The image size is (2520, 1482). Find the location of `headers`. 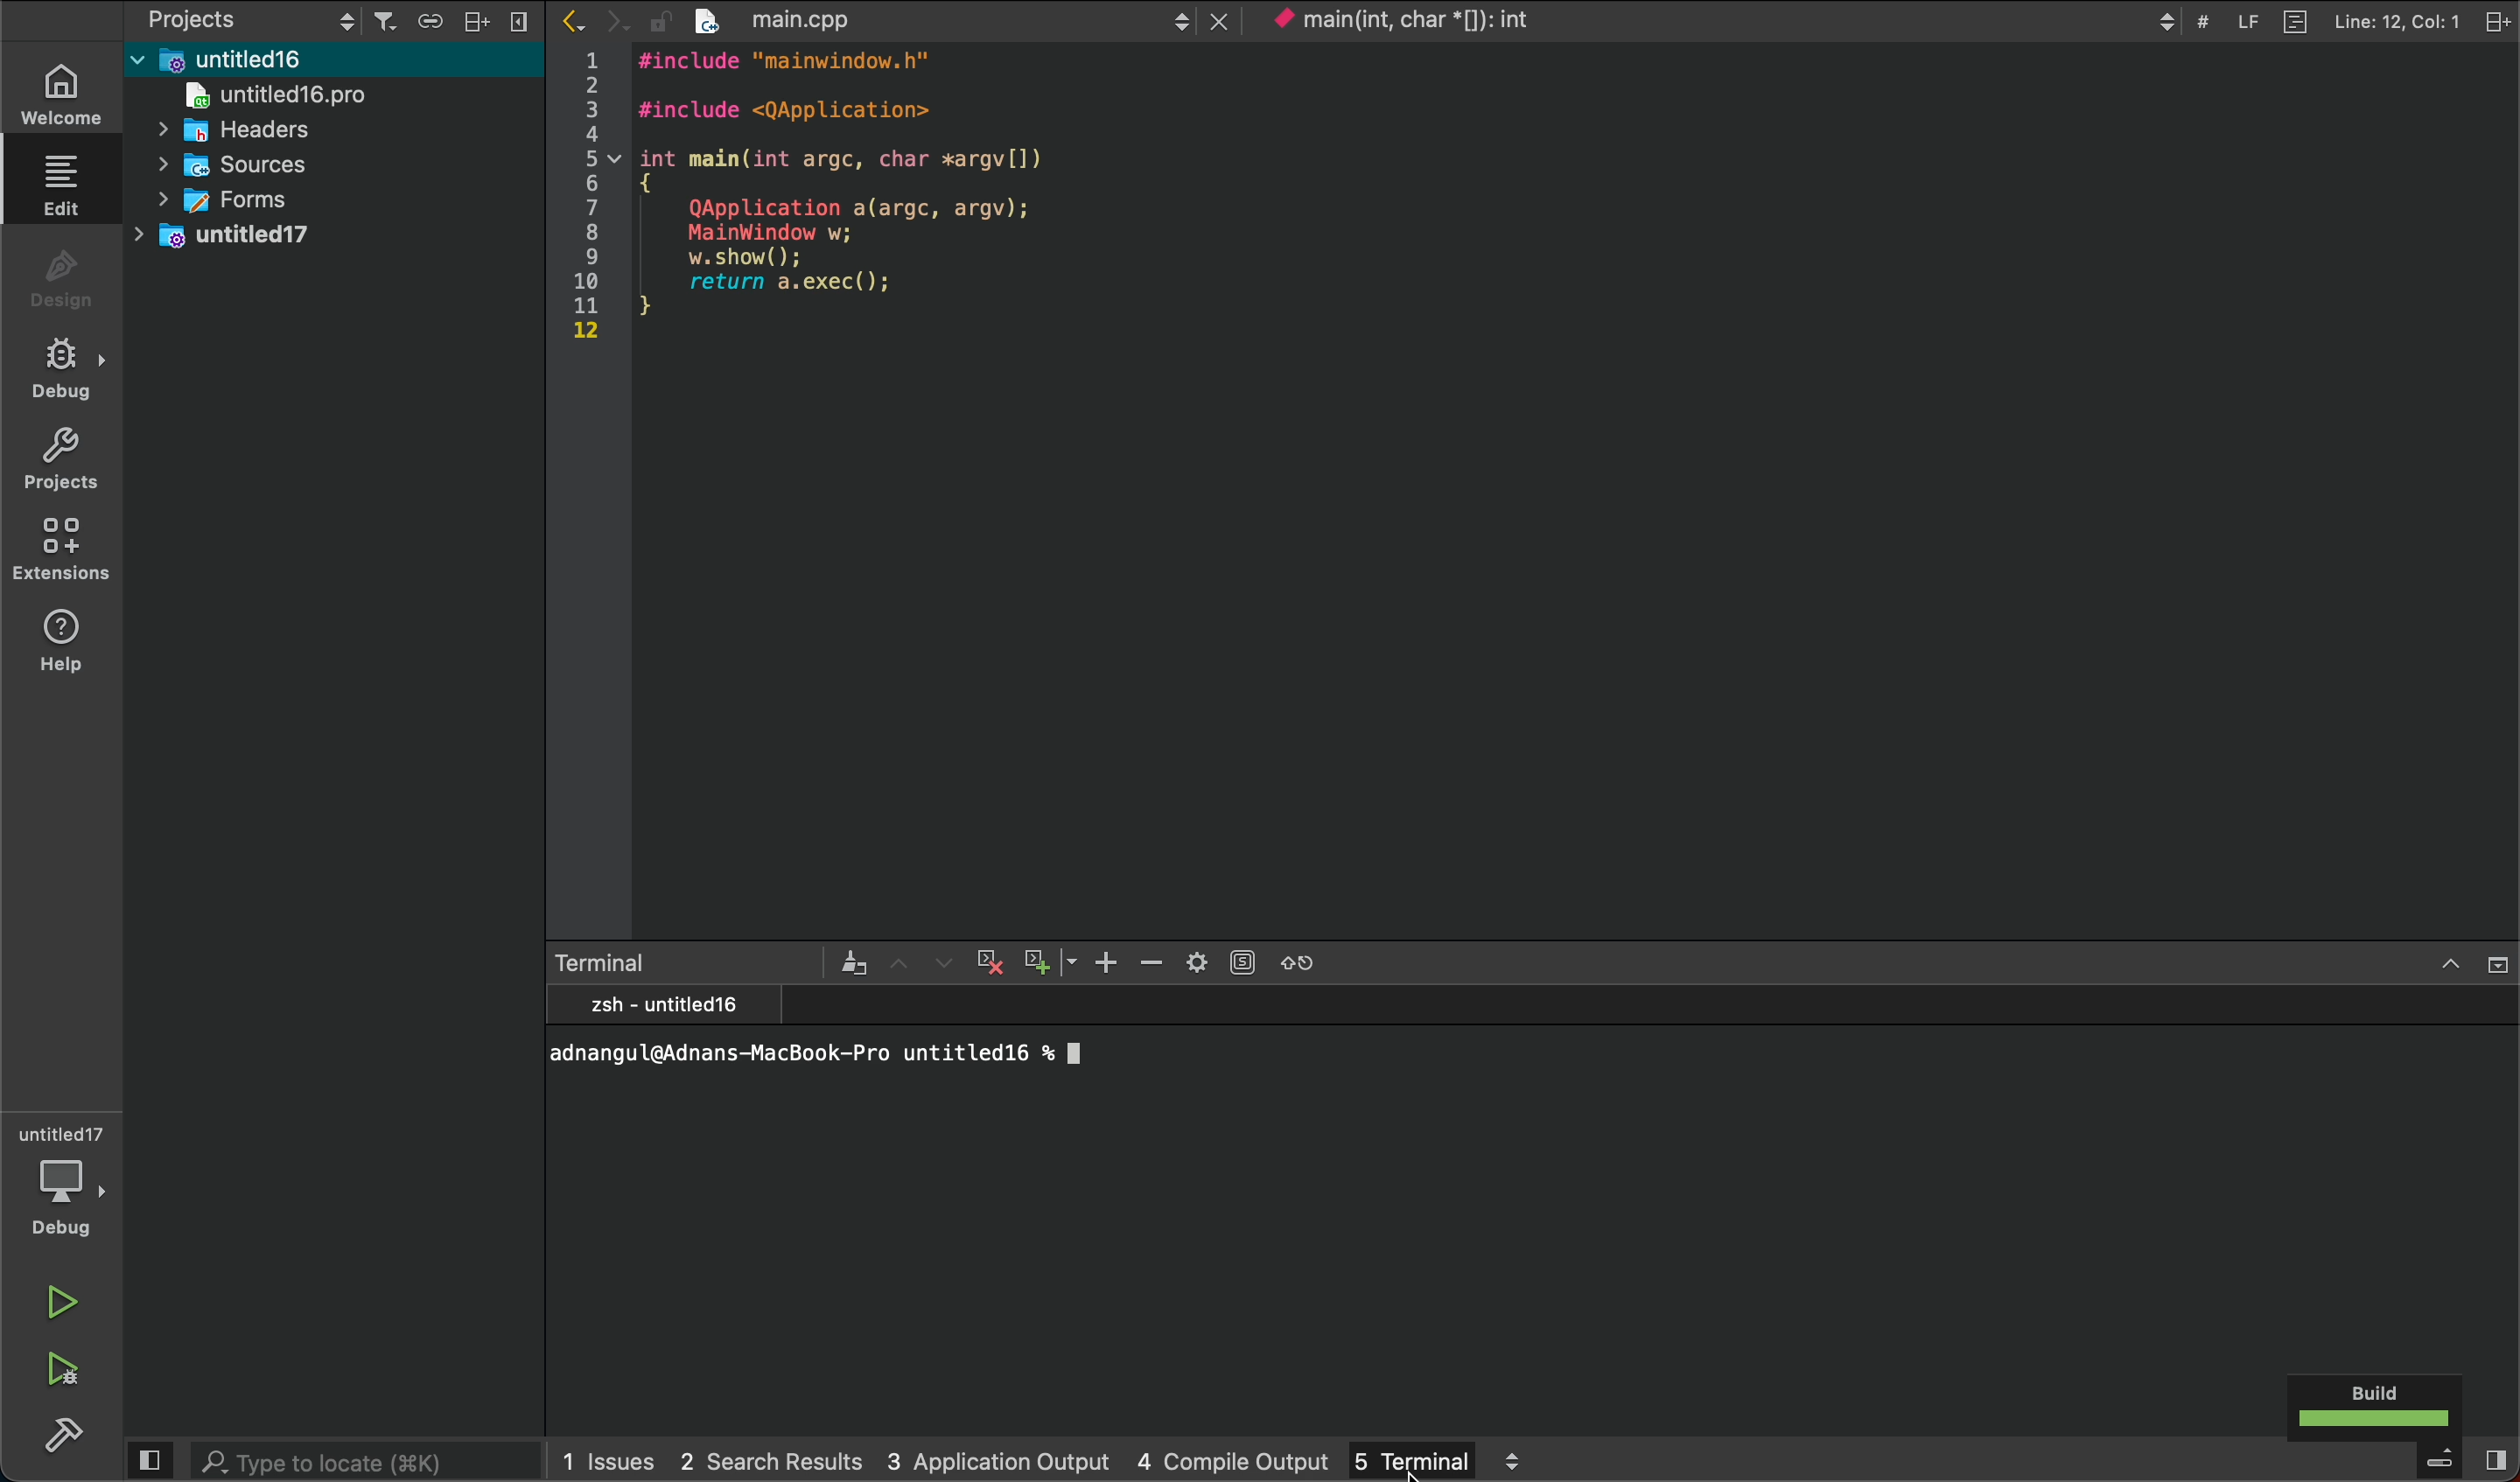

headers is located at coordinates (253, 130).